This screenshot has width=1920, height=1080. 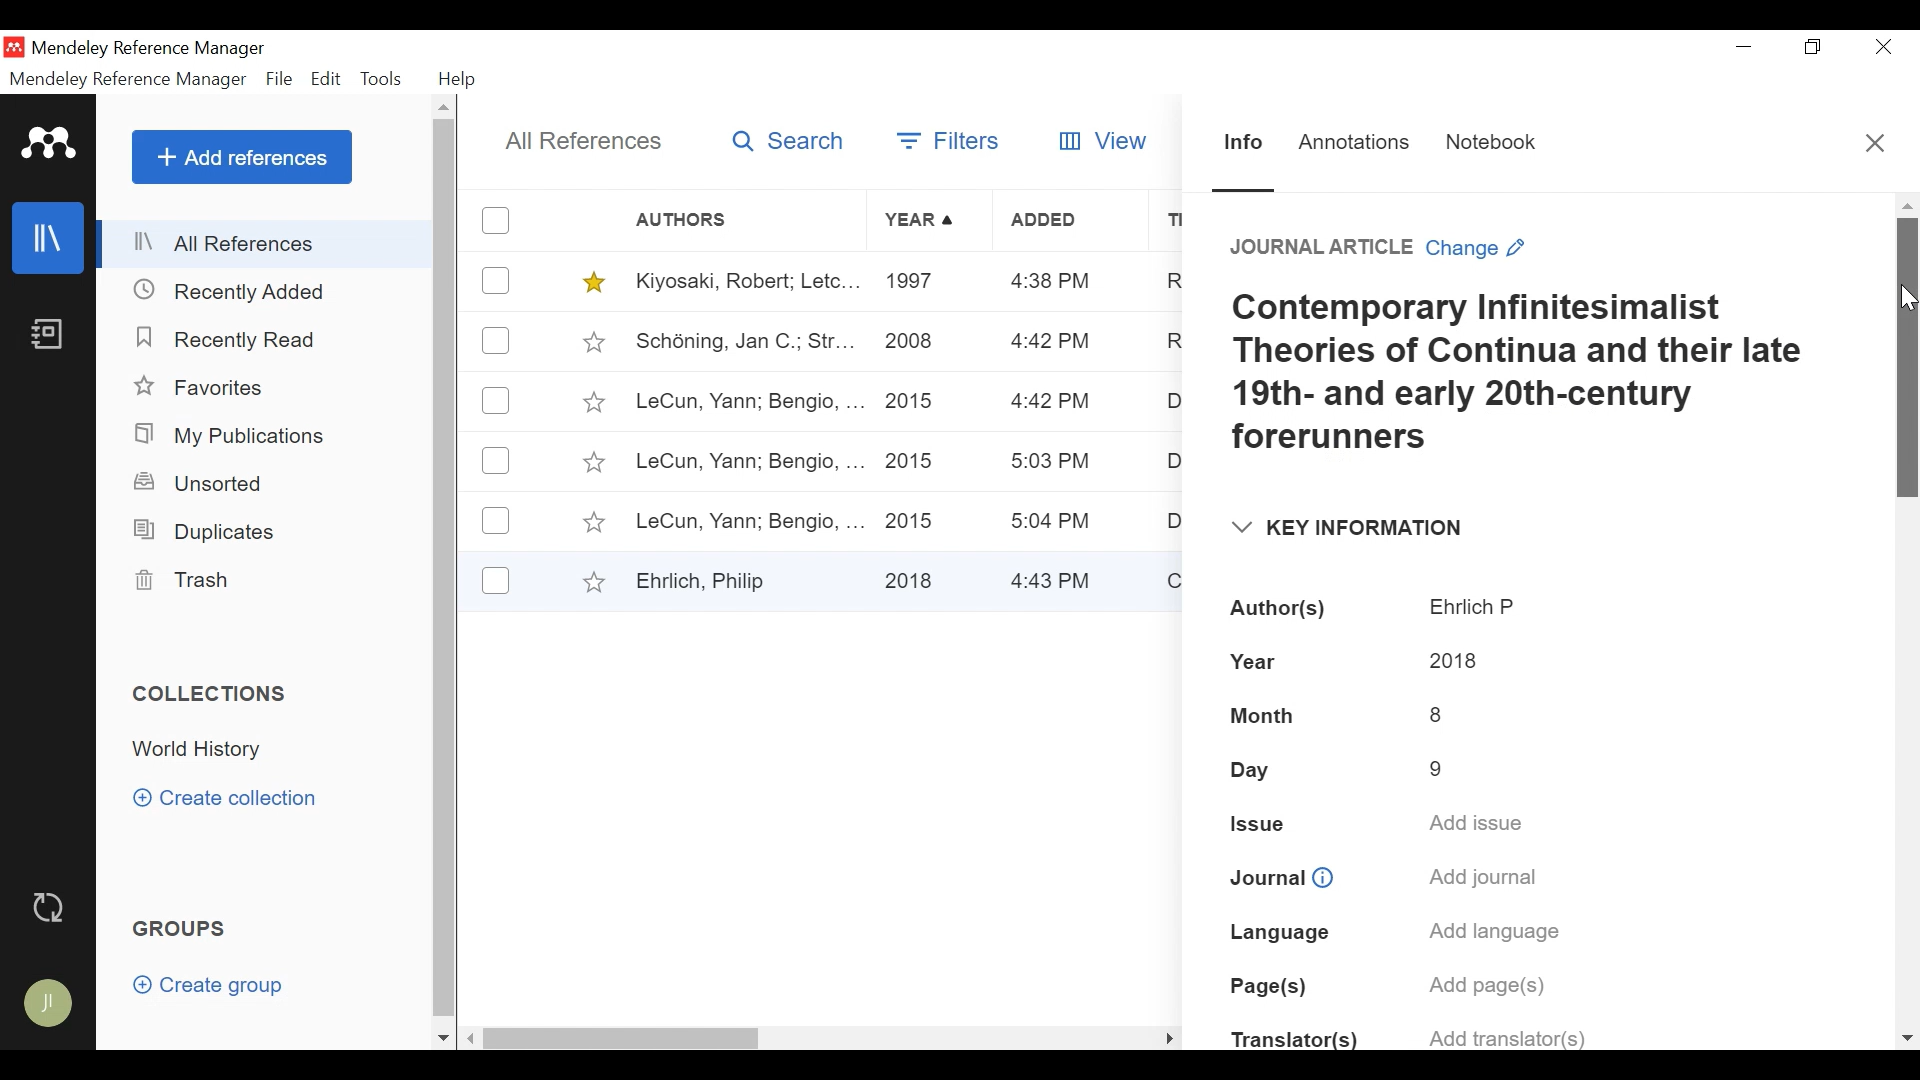 What do you see at coordinates (241, 157) in the screenshot?
I see `Add References` at bounding box center [241, 157].